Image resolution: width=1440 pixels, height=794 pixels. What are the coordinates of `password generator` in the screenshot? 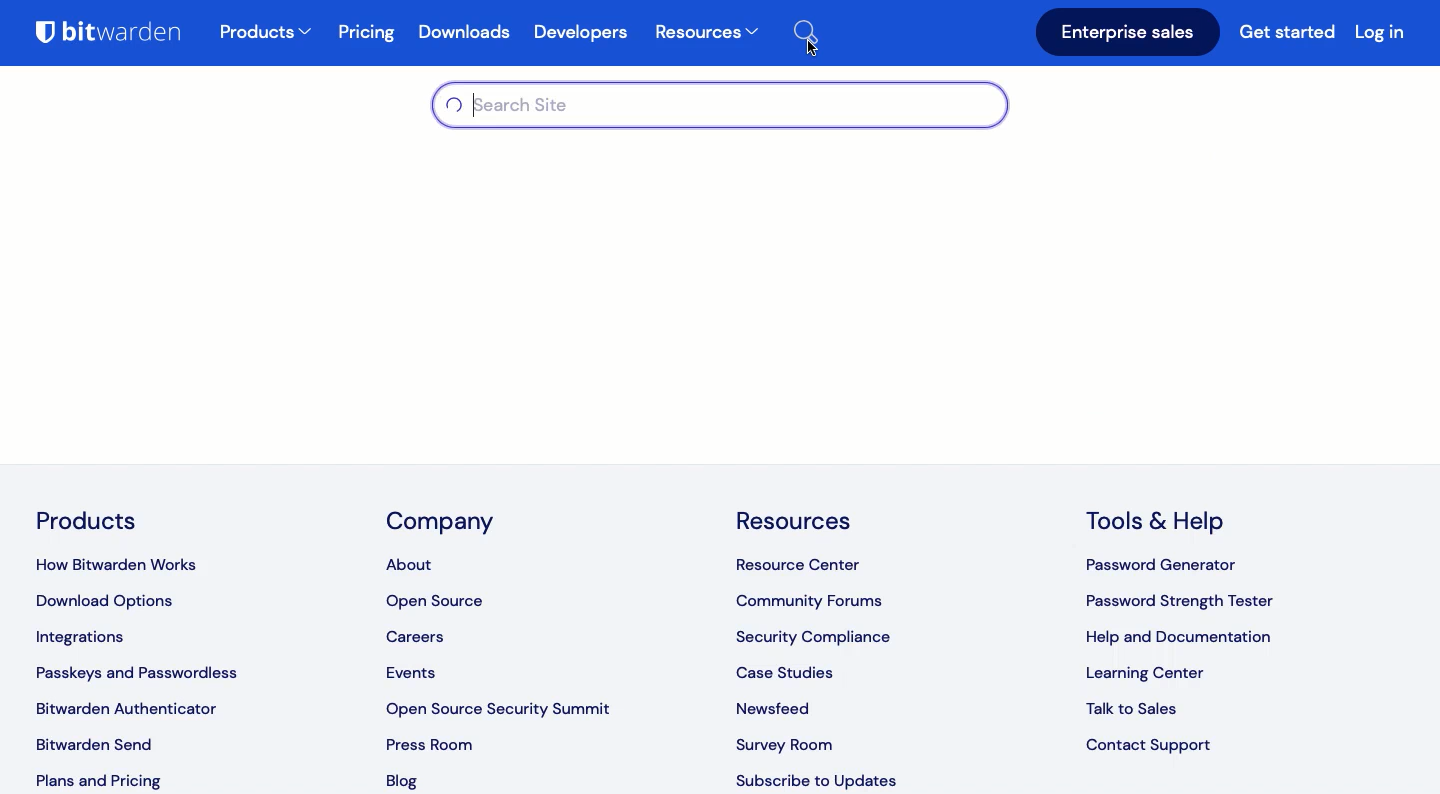 It's located at (1165, 567).